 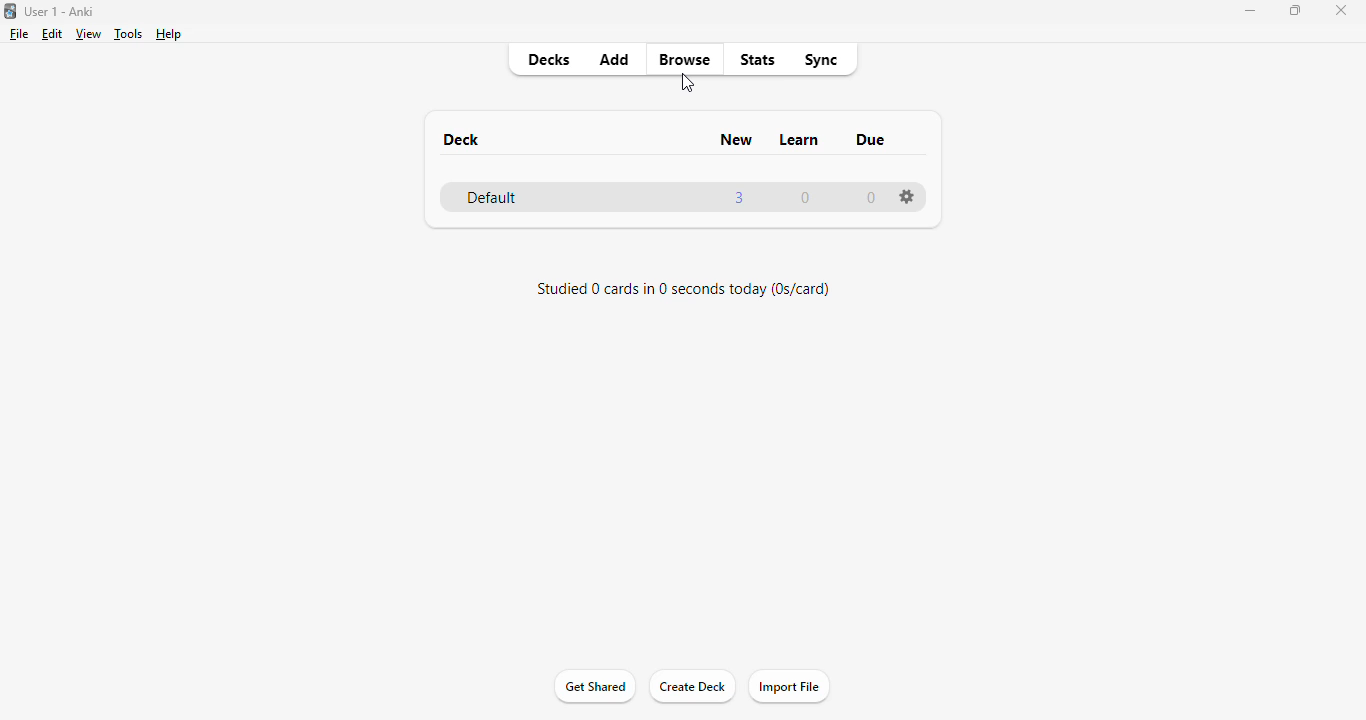 I want to click on decks, so click(x=551, y=60).